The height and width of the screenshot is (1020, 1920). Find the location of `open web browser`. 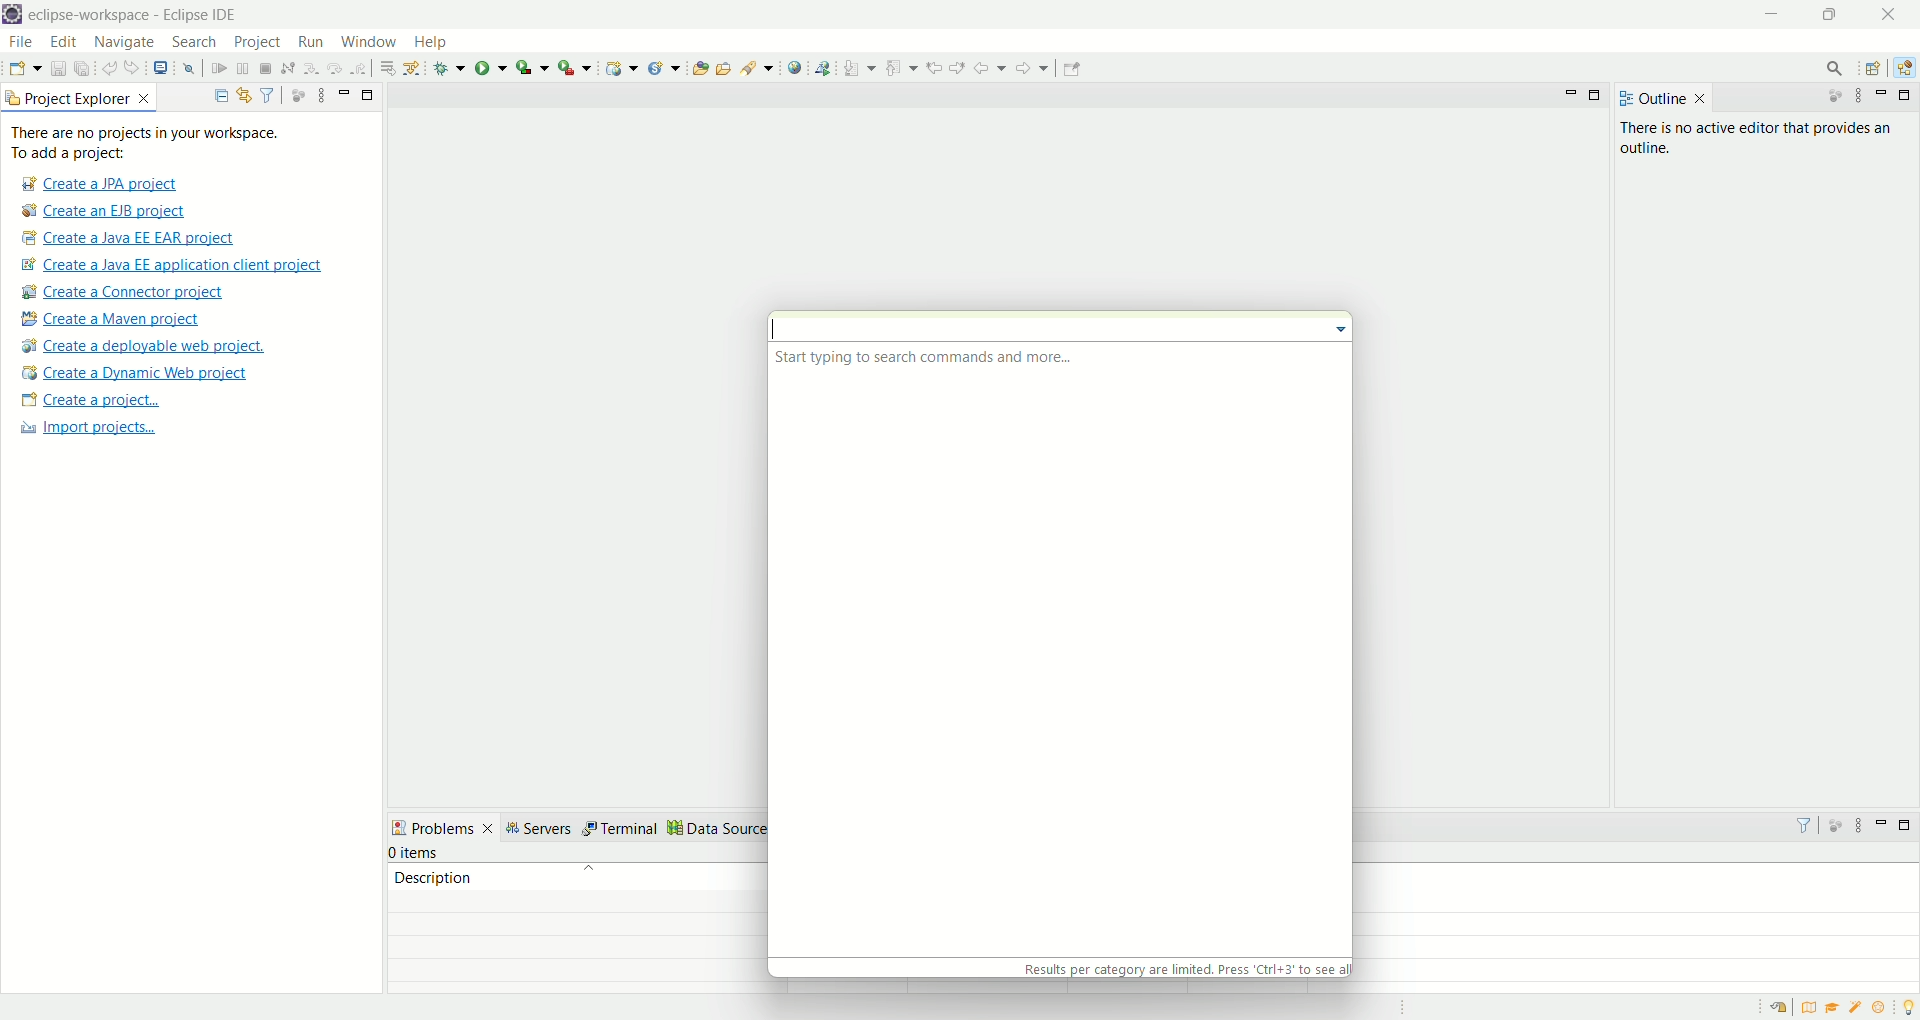

open web browser is located at coordinates (794, 66).